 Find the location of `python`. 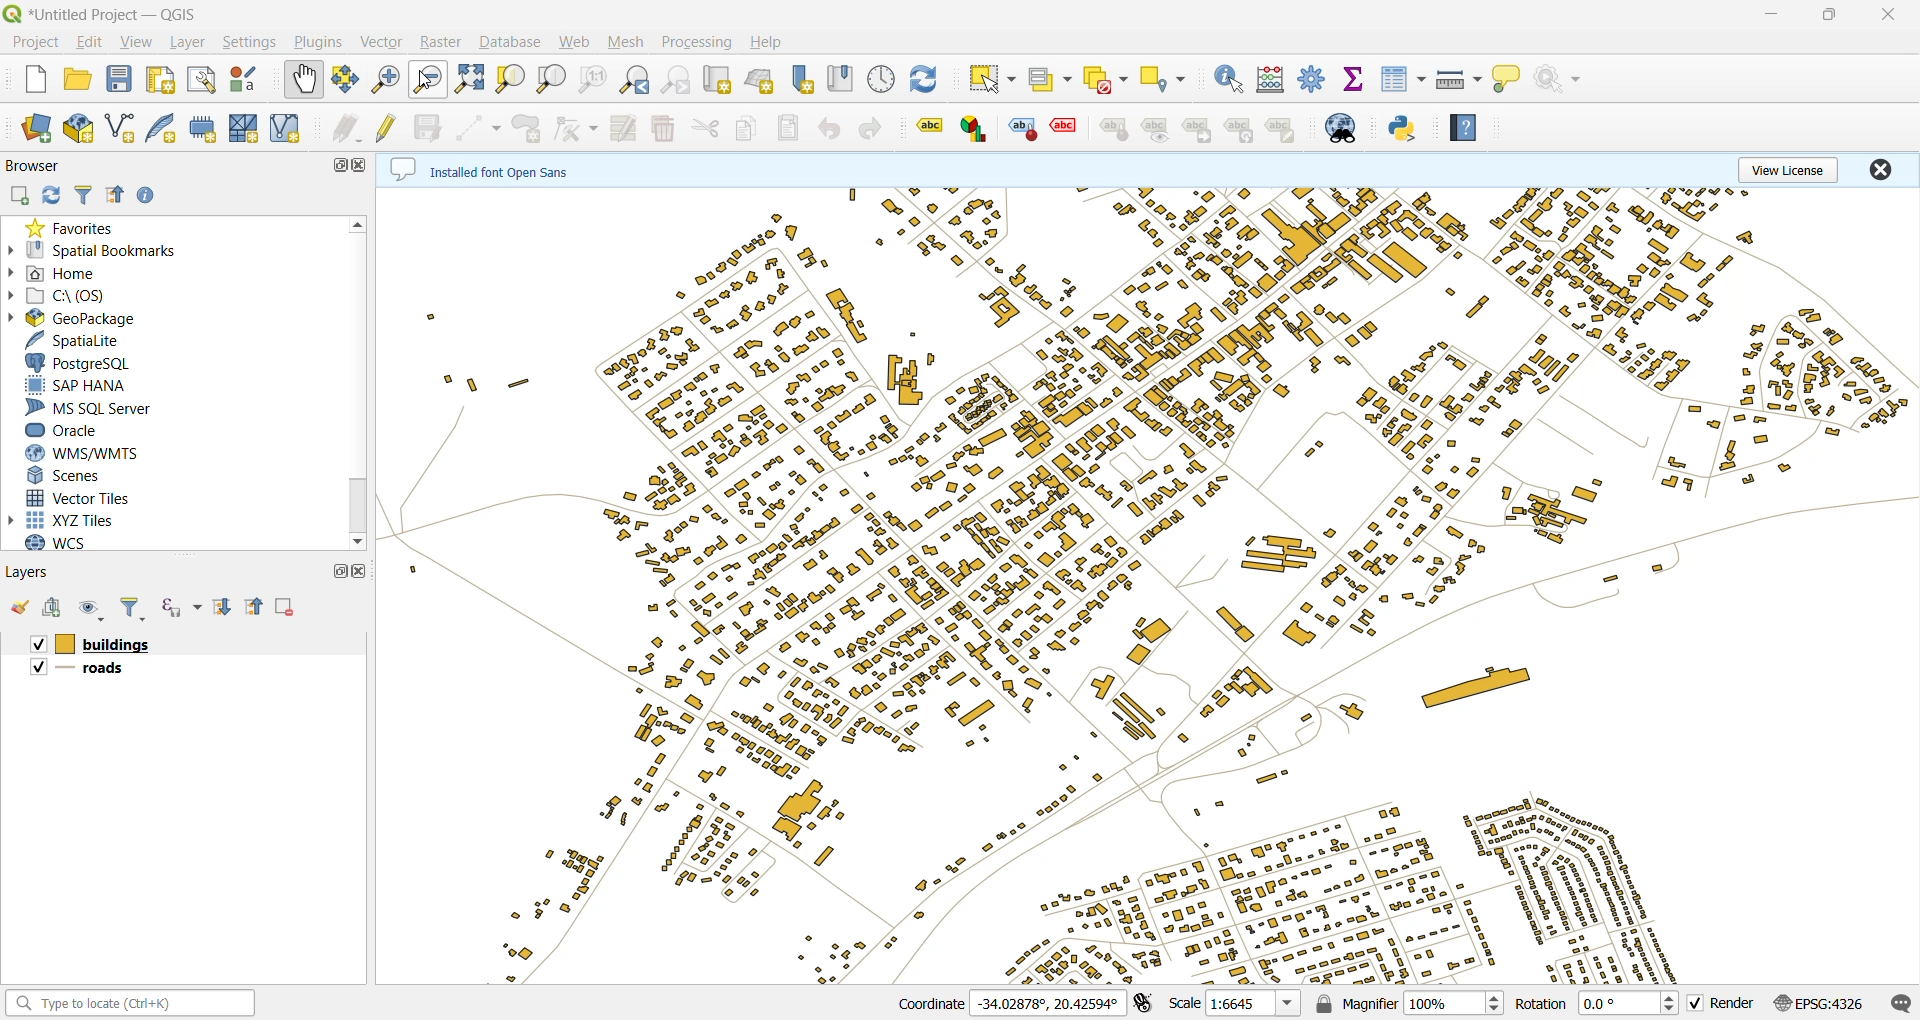

python is located at coordinates (1404, 130).